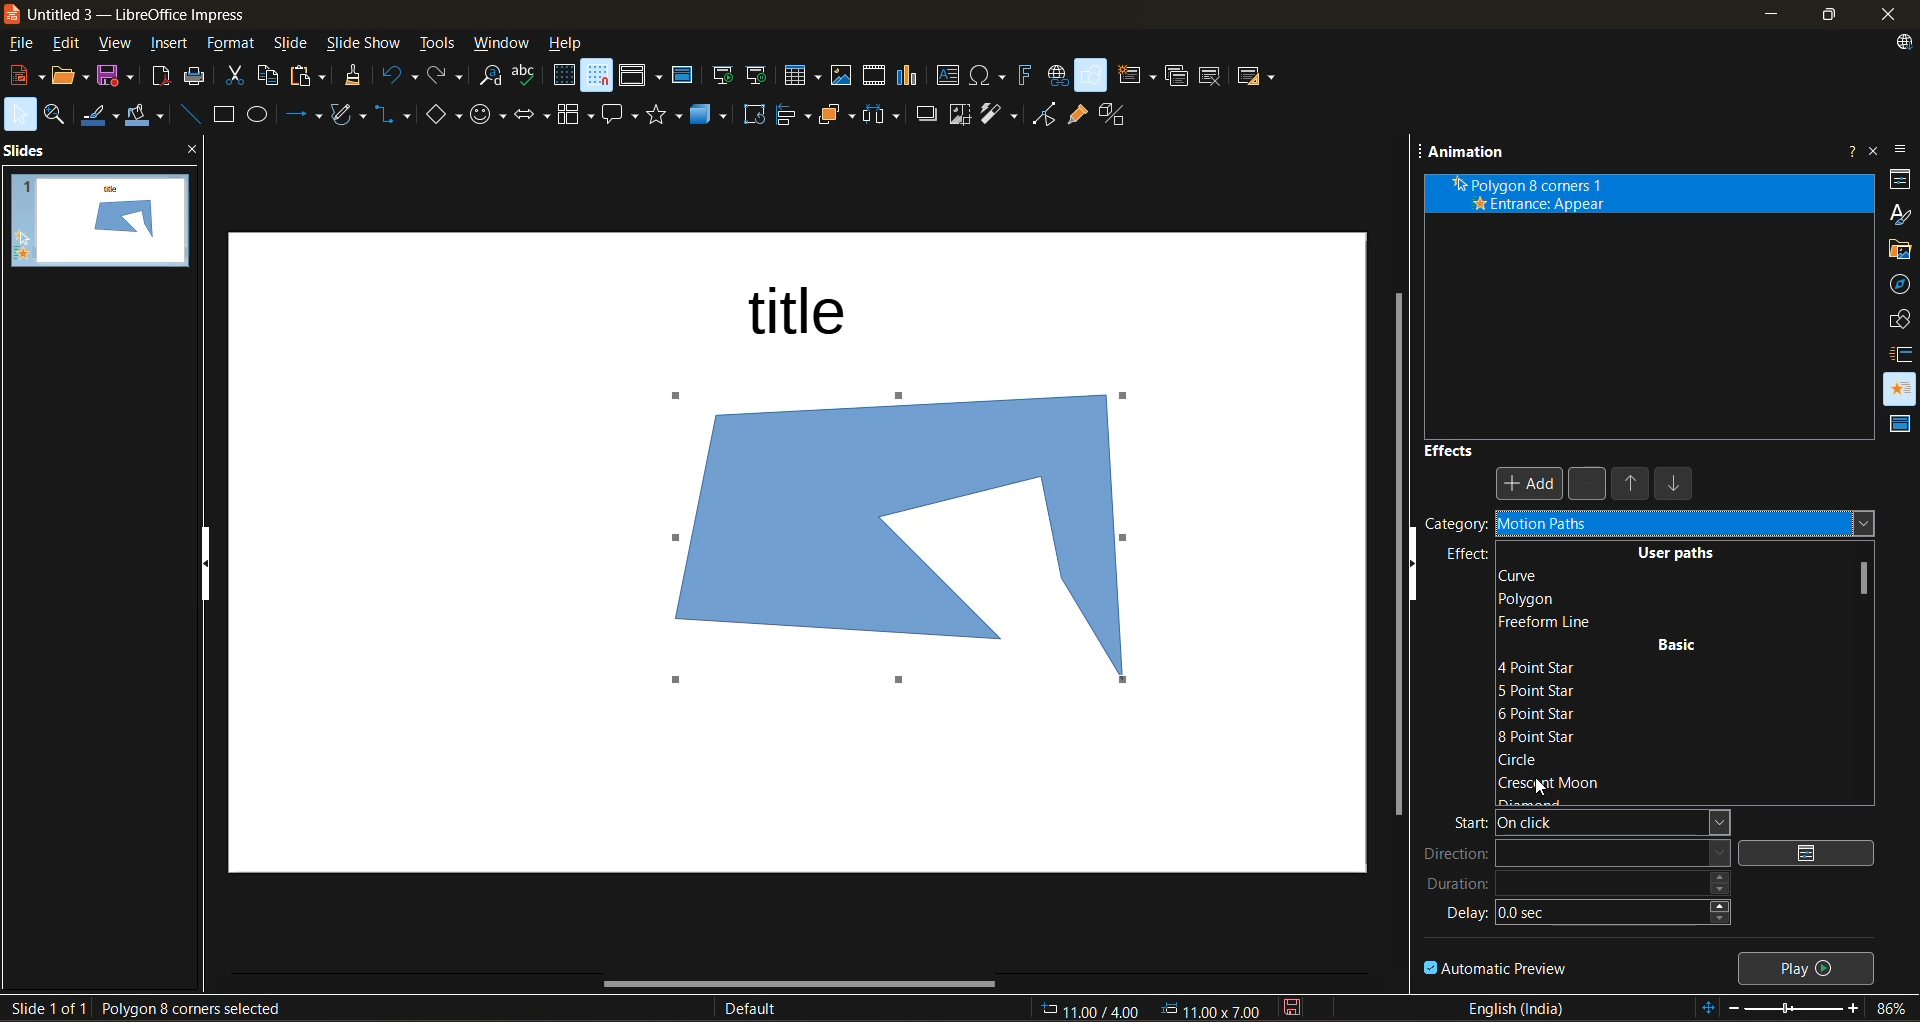 Image resolution: width=1920 pixels, height=1022 pixels. What do you see at coordinates (1533, 487) in the screenshot?
I see `Add` at bounding box center [1533, 487].